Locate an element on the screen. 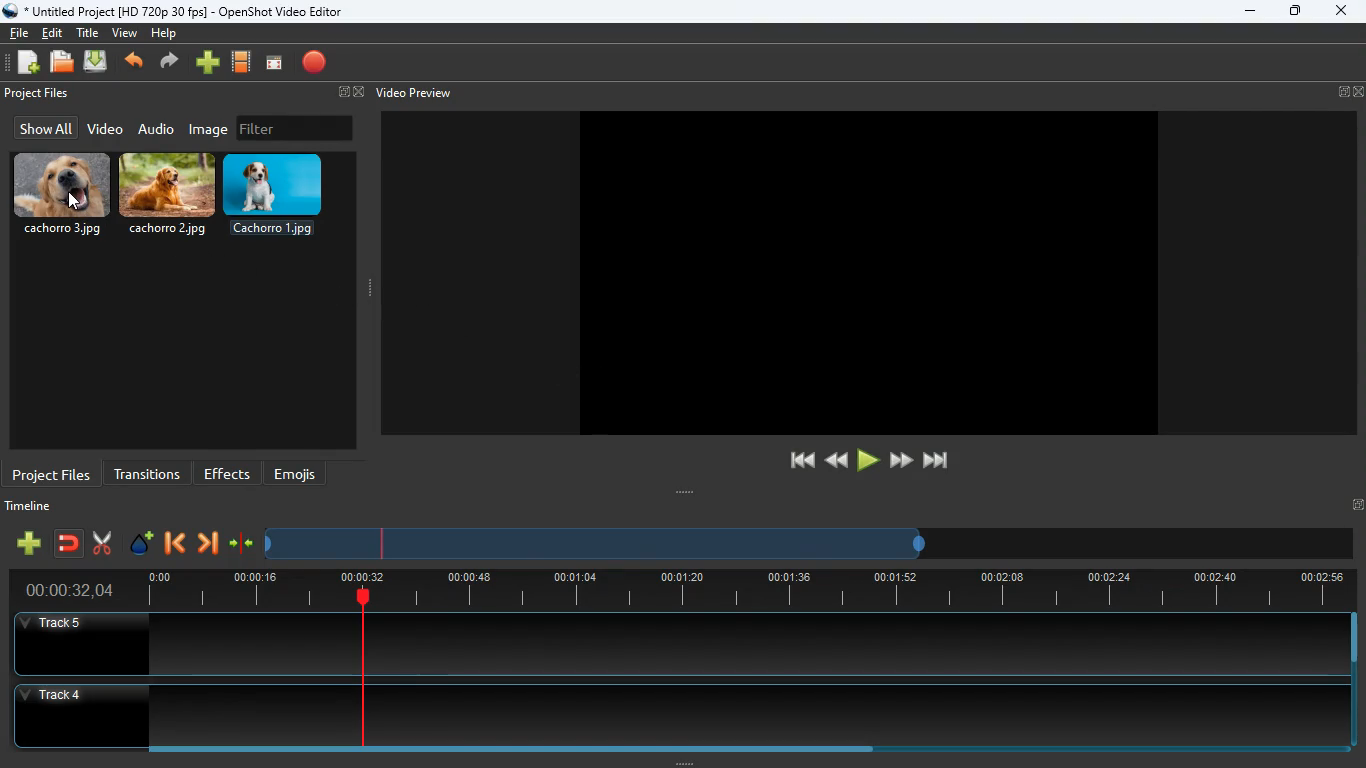 The height and width of the screenshot is (768, 1366). fullscreen is located at coordinates (1351, 92).